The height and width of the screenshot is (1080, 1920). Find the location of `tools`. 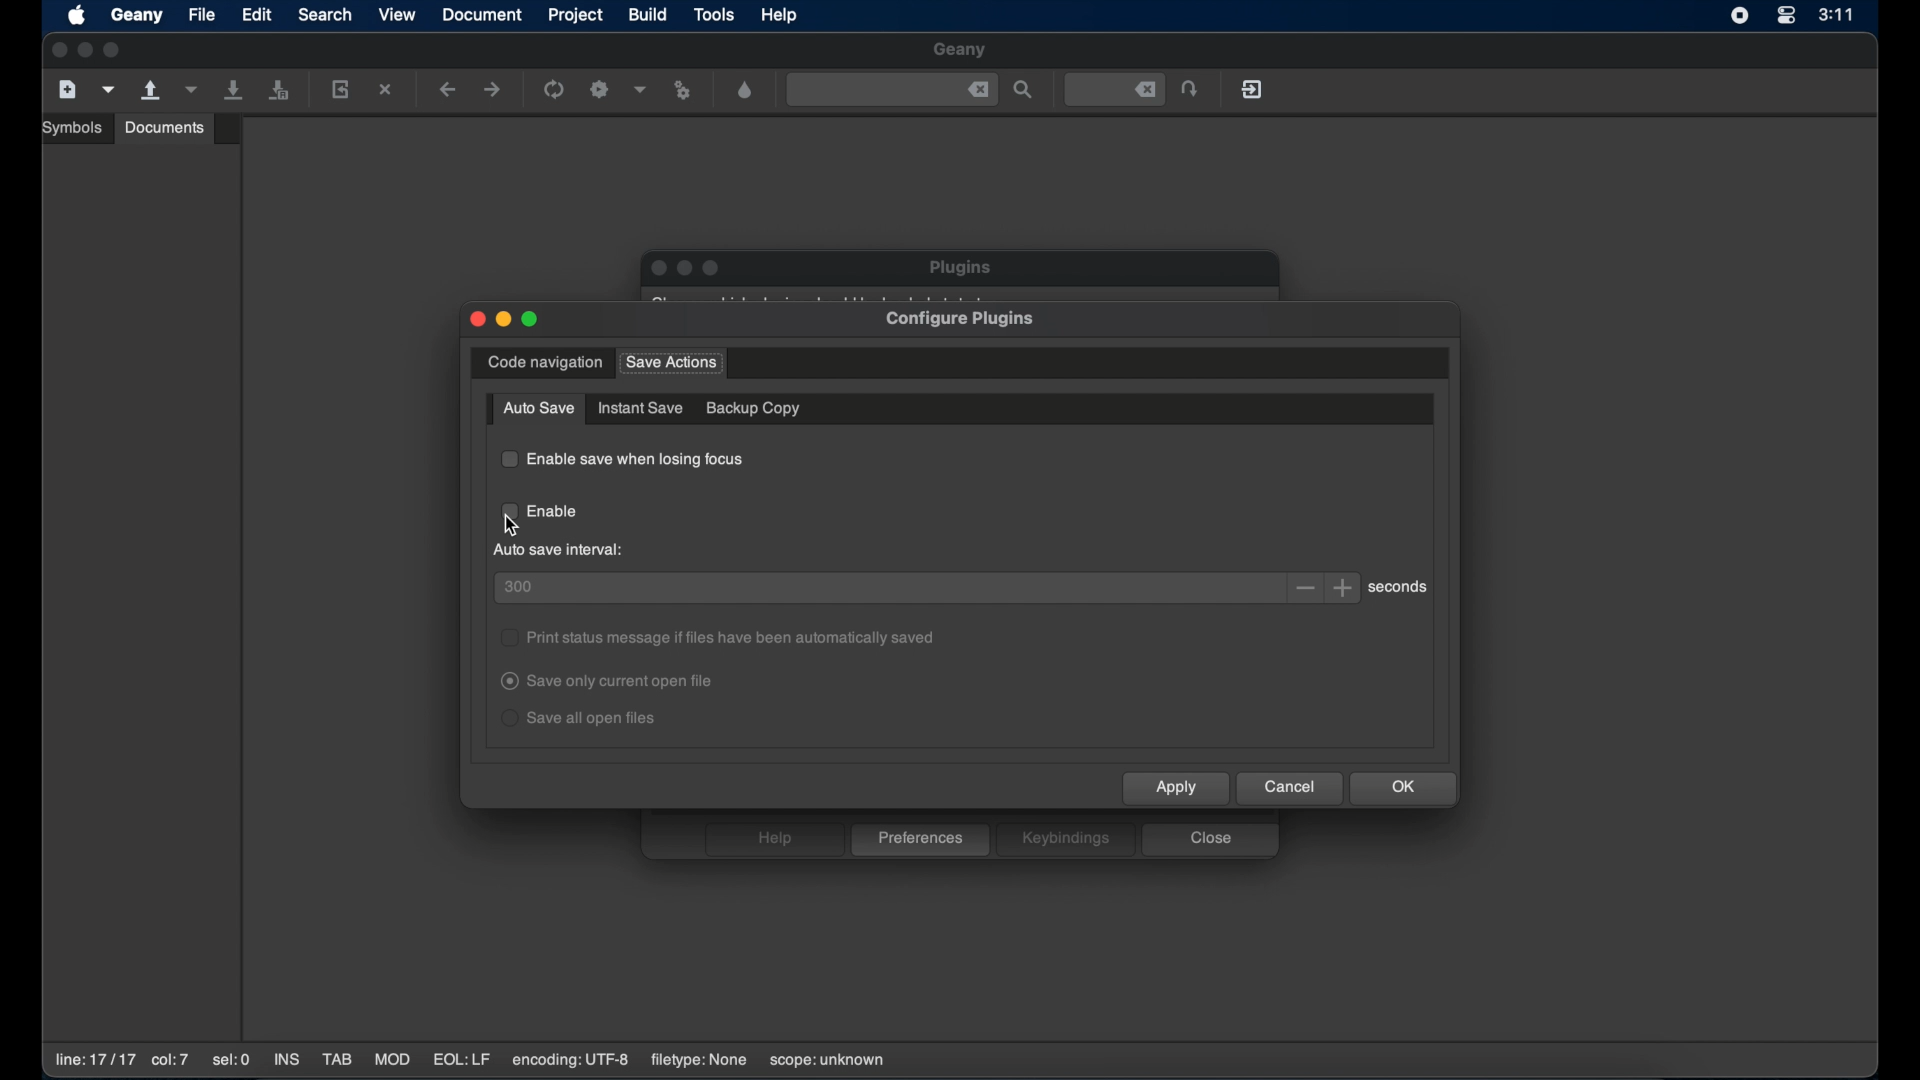

tools is located at coordinates (715, 16).